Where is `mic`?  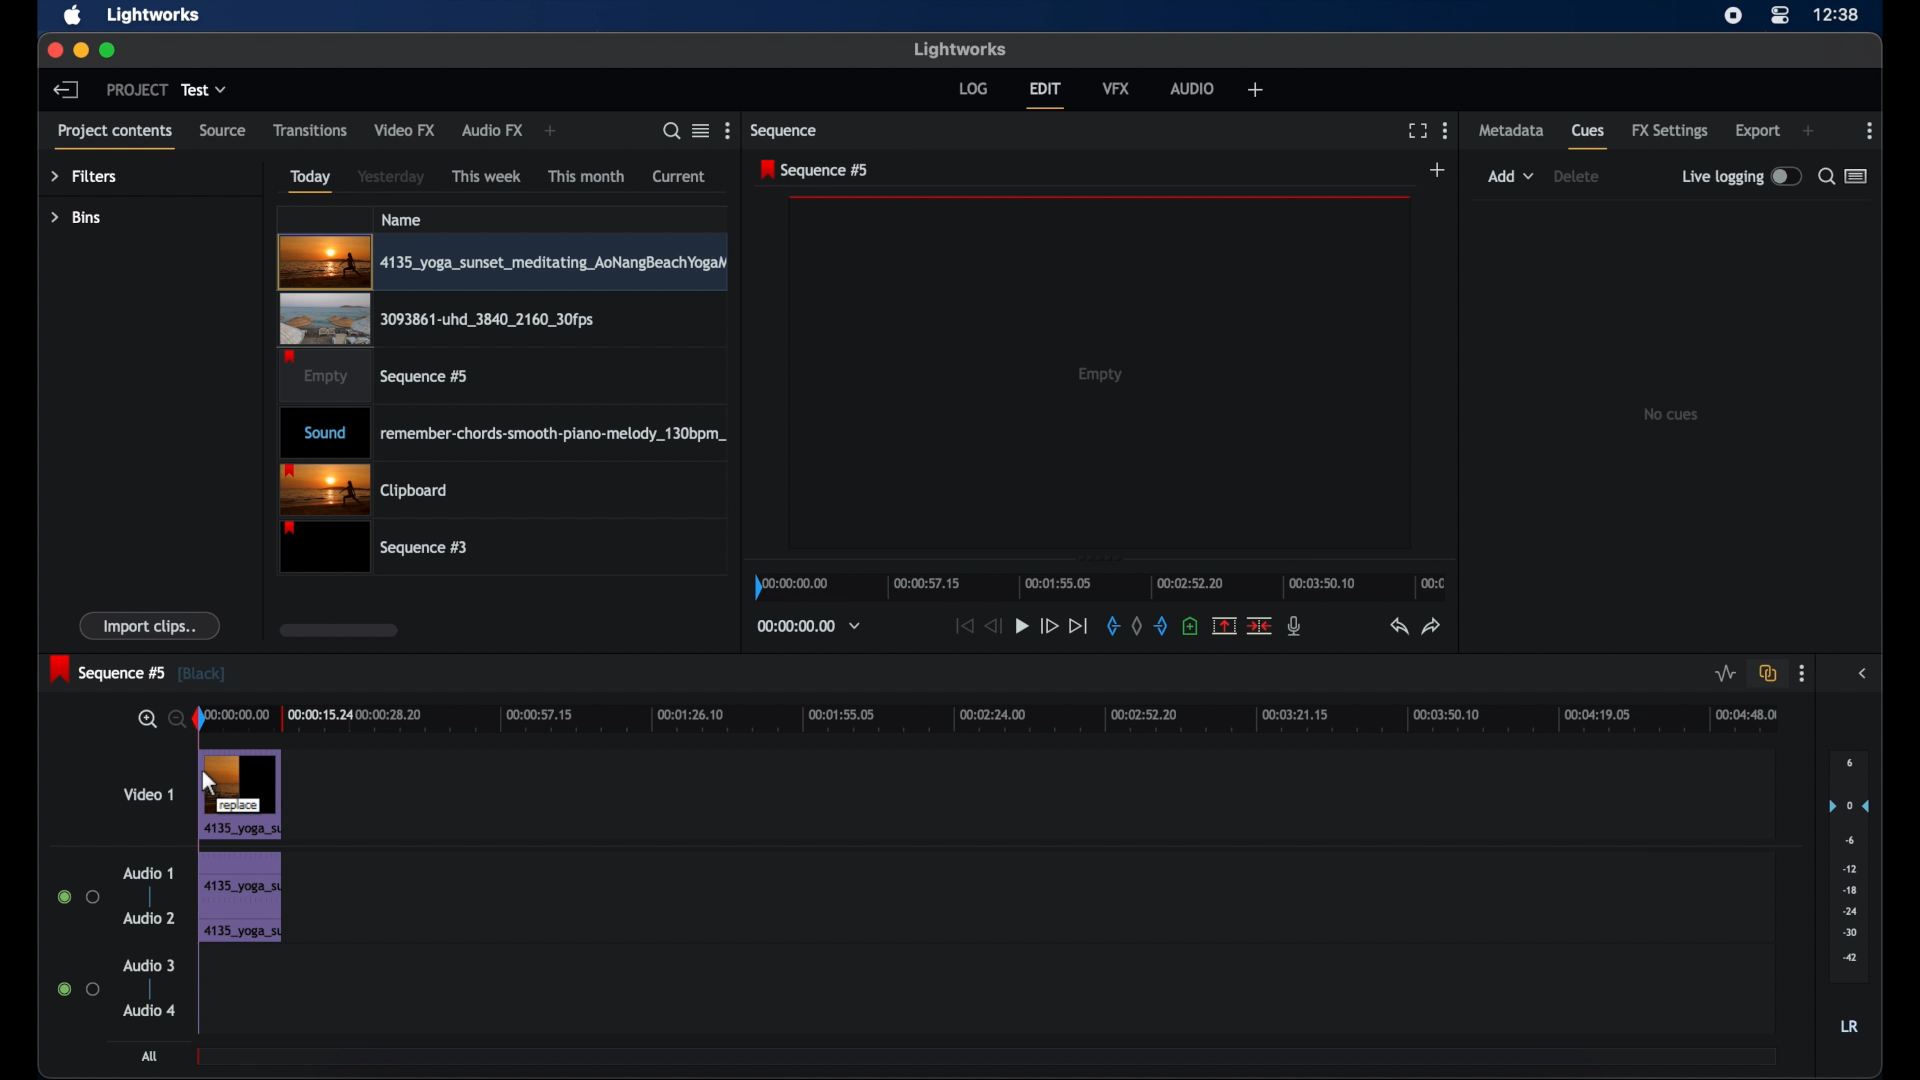
mic is located at coordinates (1296, 626).